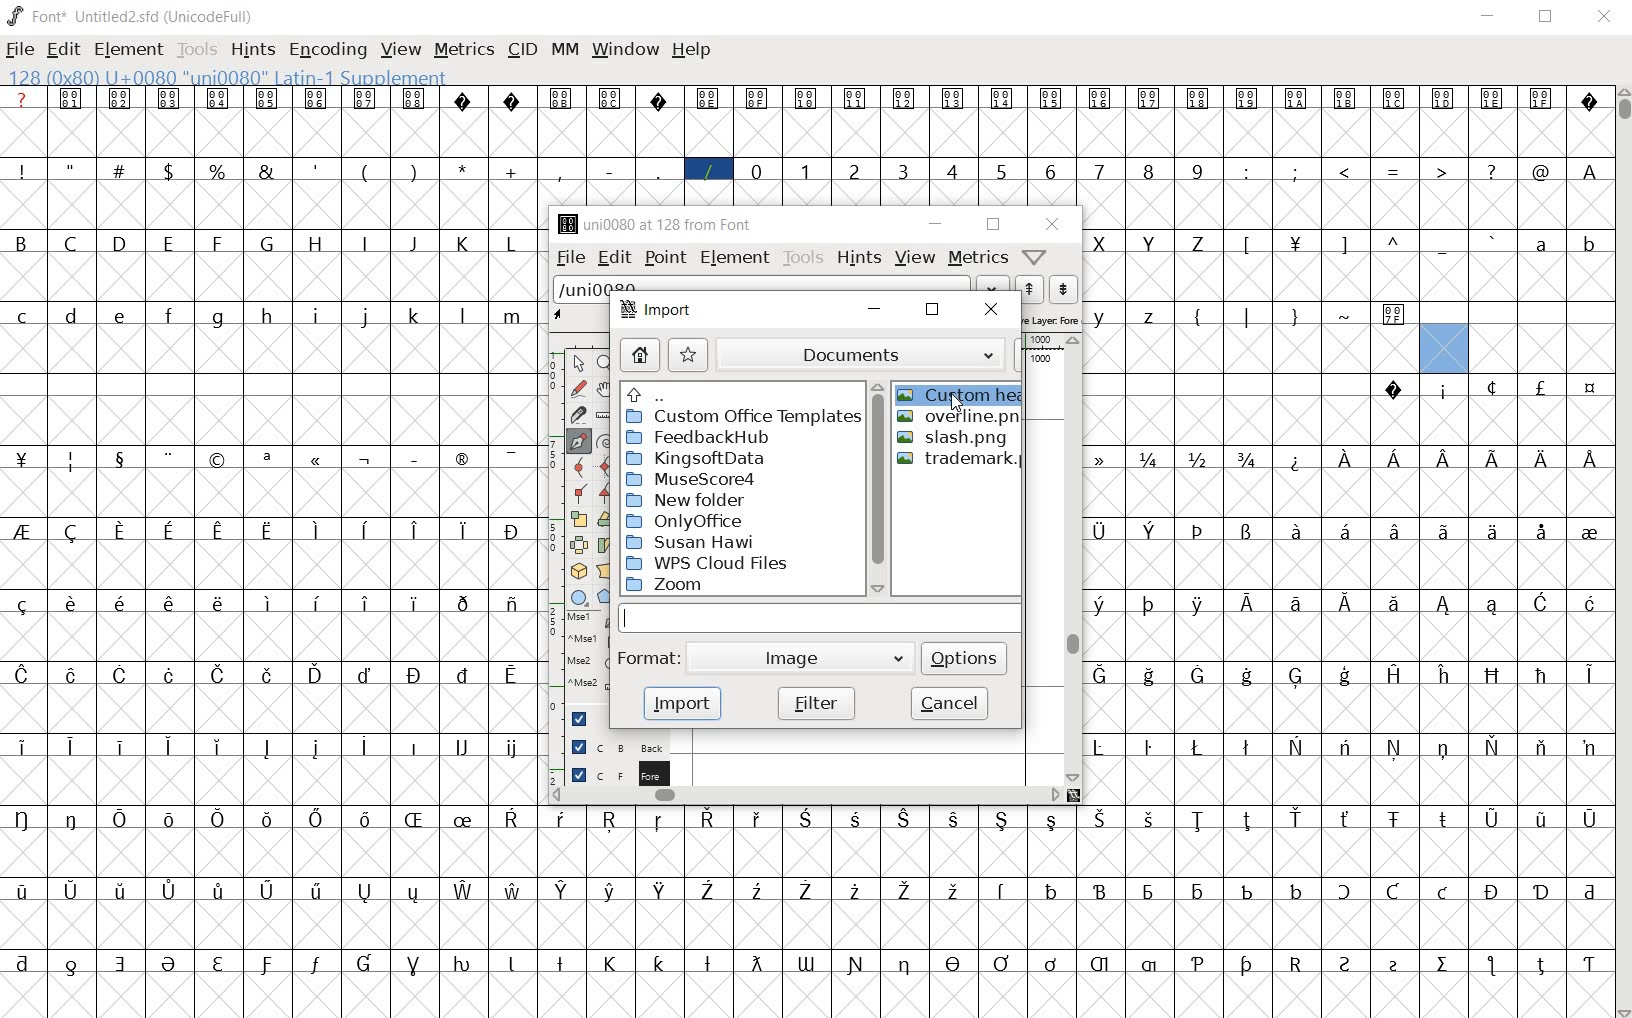 The width and height of the screenshot is (1632, 1018). What do you see at coordinates (464, 820) in the screenshot?
I see `glyph` at bounding box center [464, 820].